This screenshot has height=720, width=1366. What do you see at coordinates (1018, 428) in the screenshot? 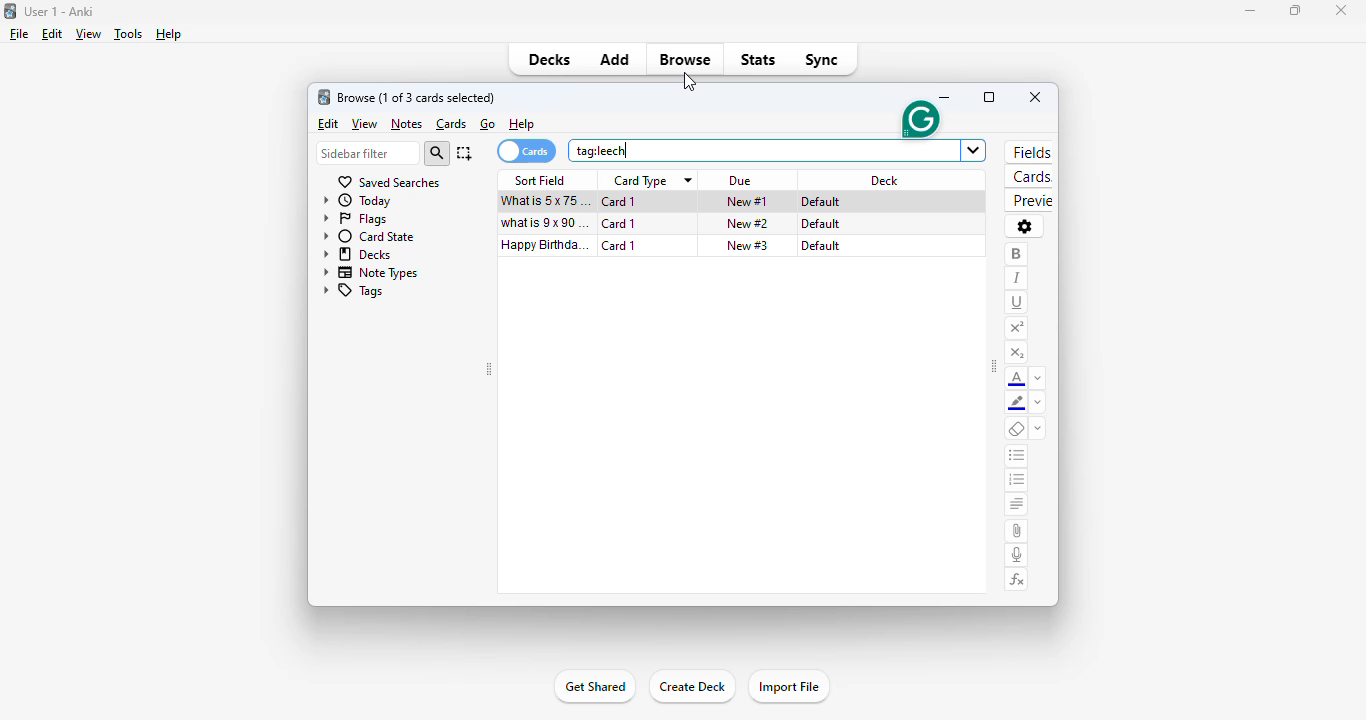
I see `remove formatting` at bounding box center [1018, 428].